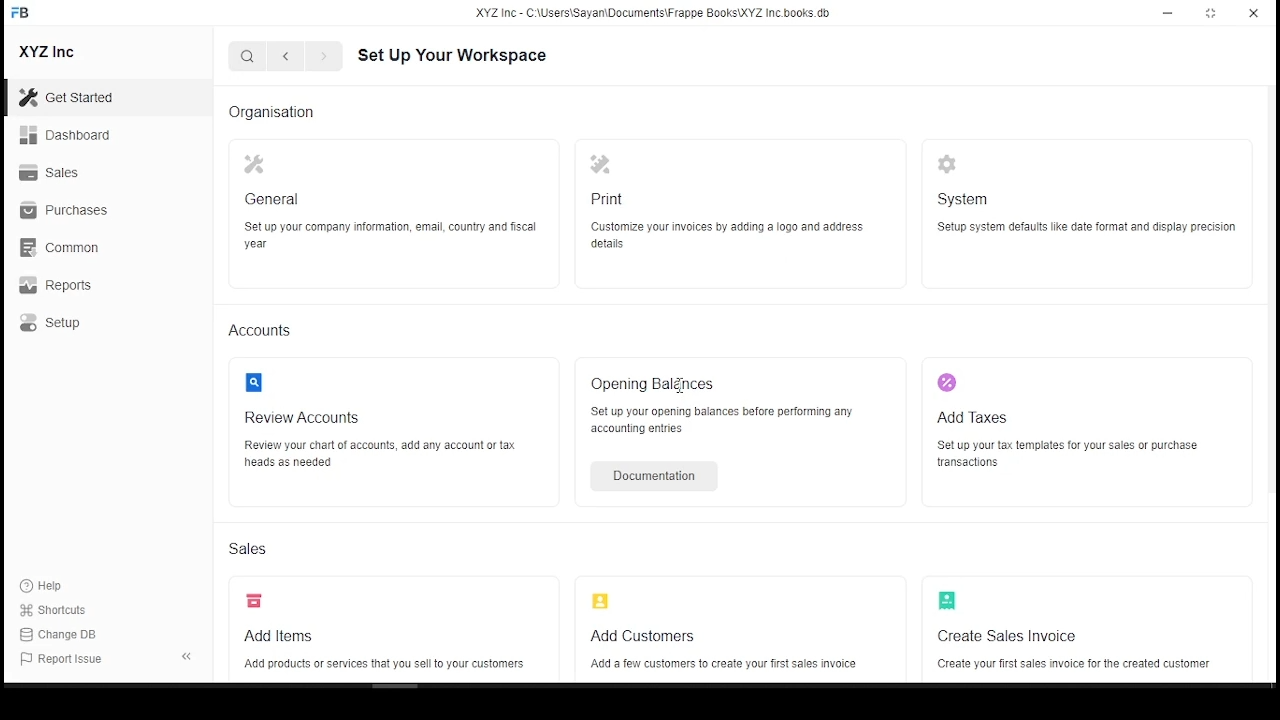  Describe the element at coordinates (952, 384) in the screenshot. I see `logo` at that location.